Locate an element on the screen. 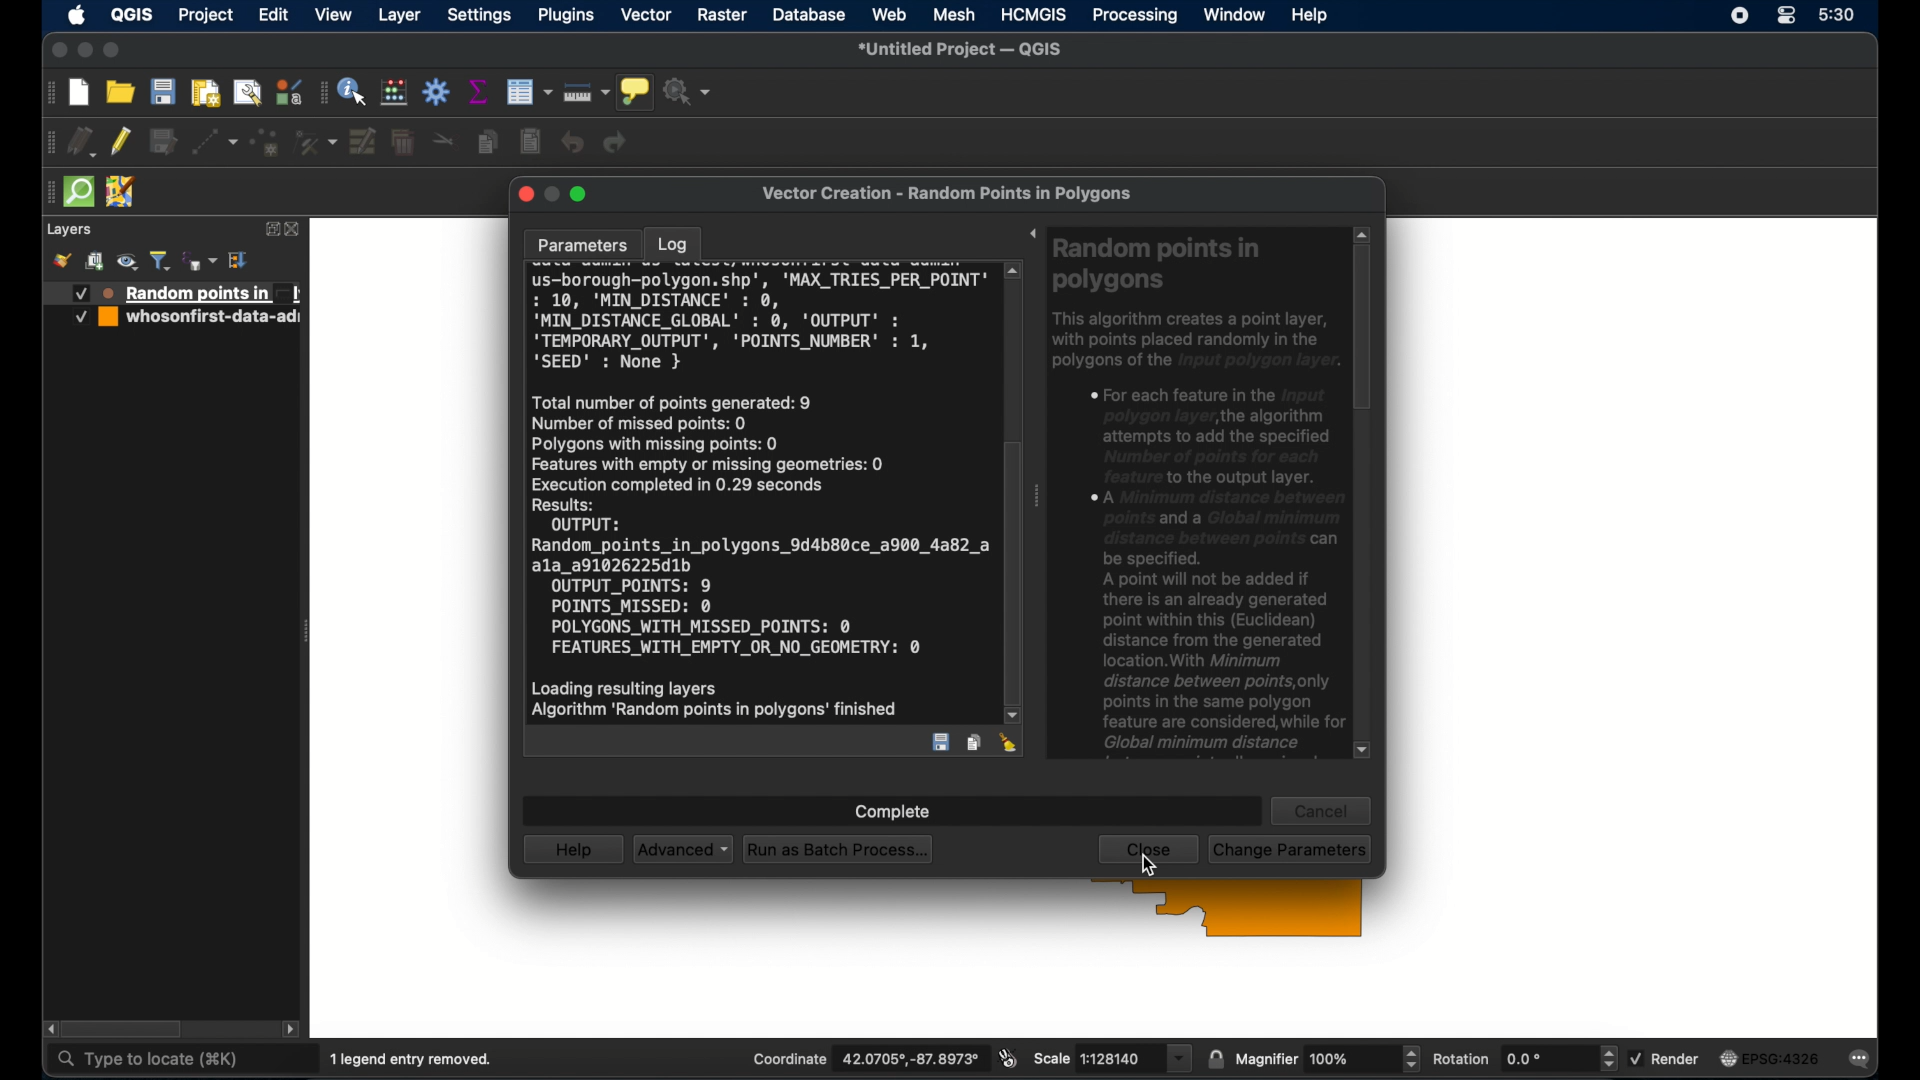 The width and height of the screenshot is (1920, 1080). apple icon is located at coordinates (77, 15).